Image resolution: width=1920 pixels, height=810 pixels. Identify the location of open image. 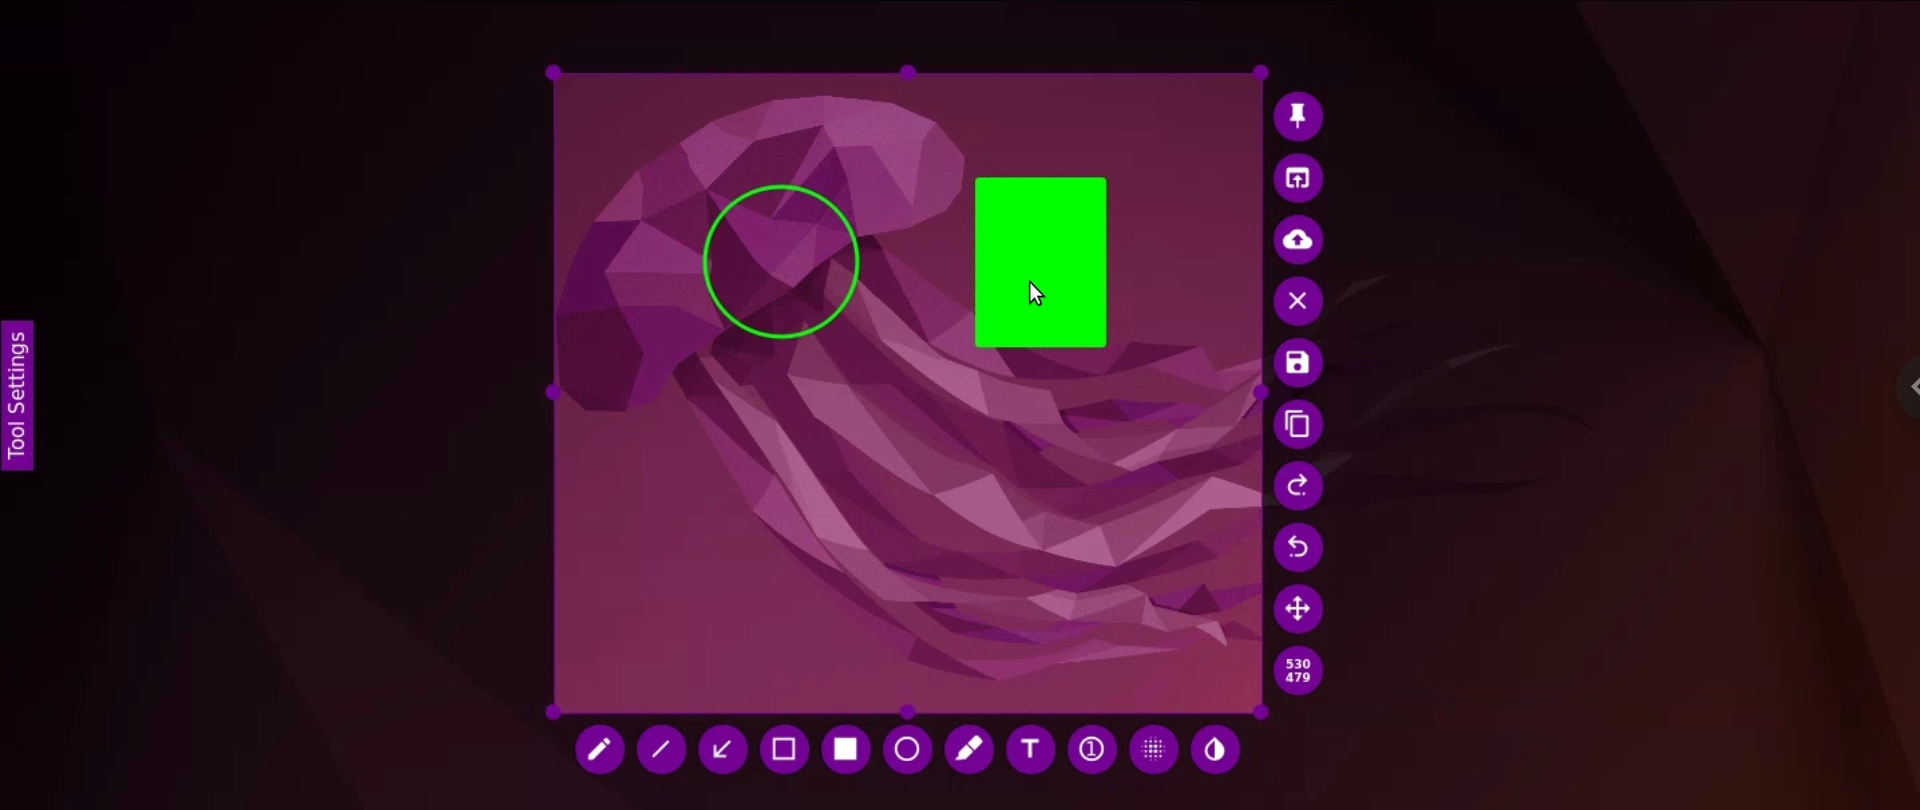
(1300, 177).